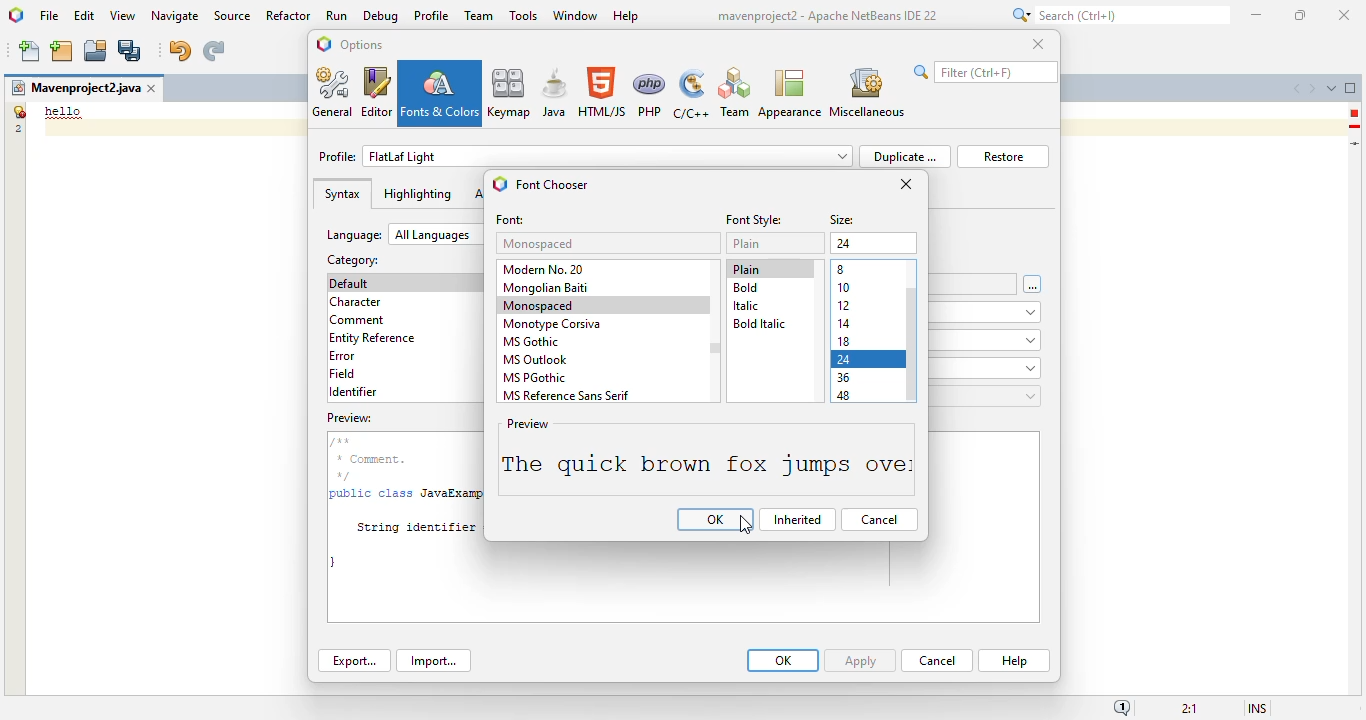  I want to click on minimize, so click(1258, 15).